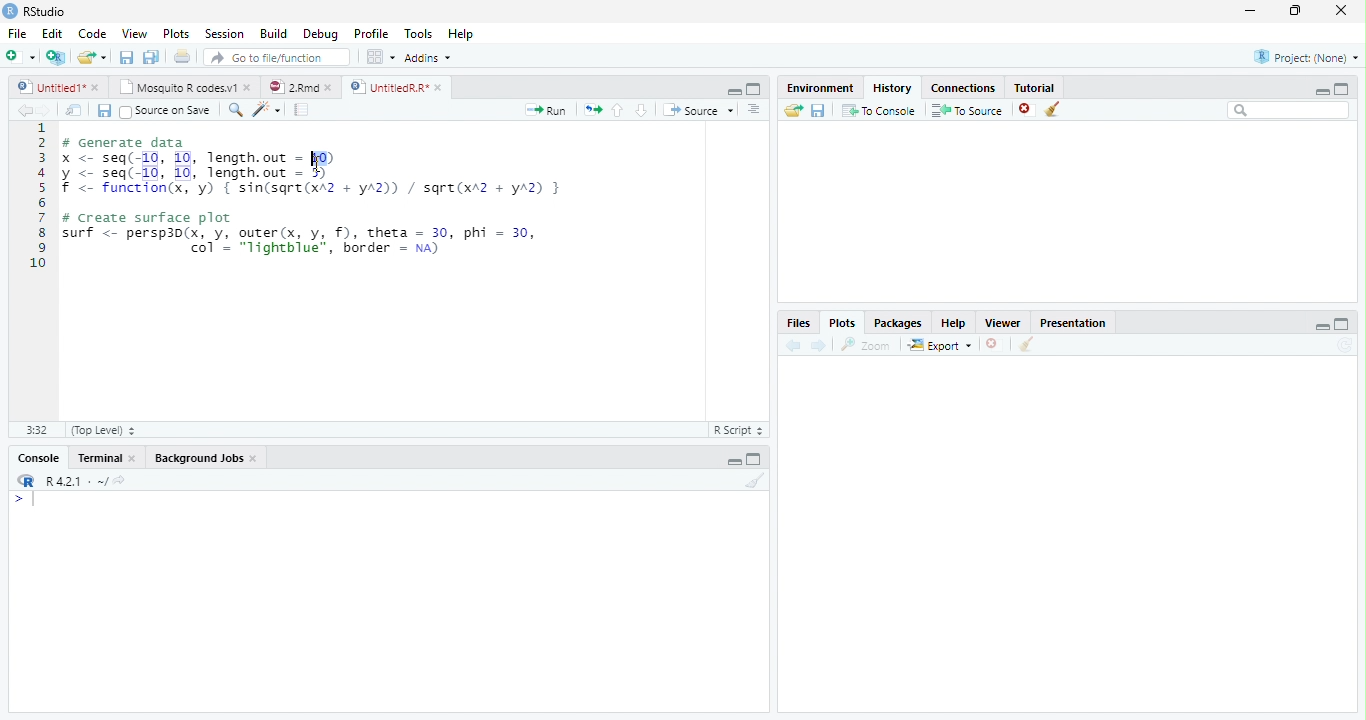 The width and height of the screenshot is (1366, 720). What do you see at coordinates (292, 86) in the screenshot?
I see `2.Rmd` at bounding box center [292, 86].